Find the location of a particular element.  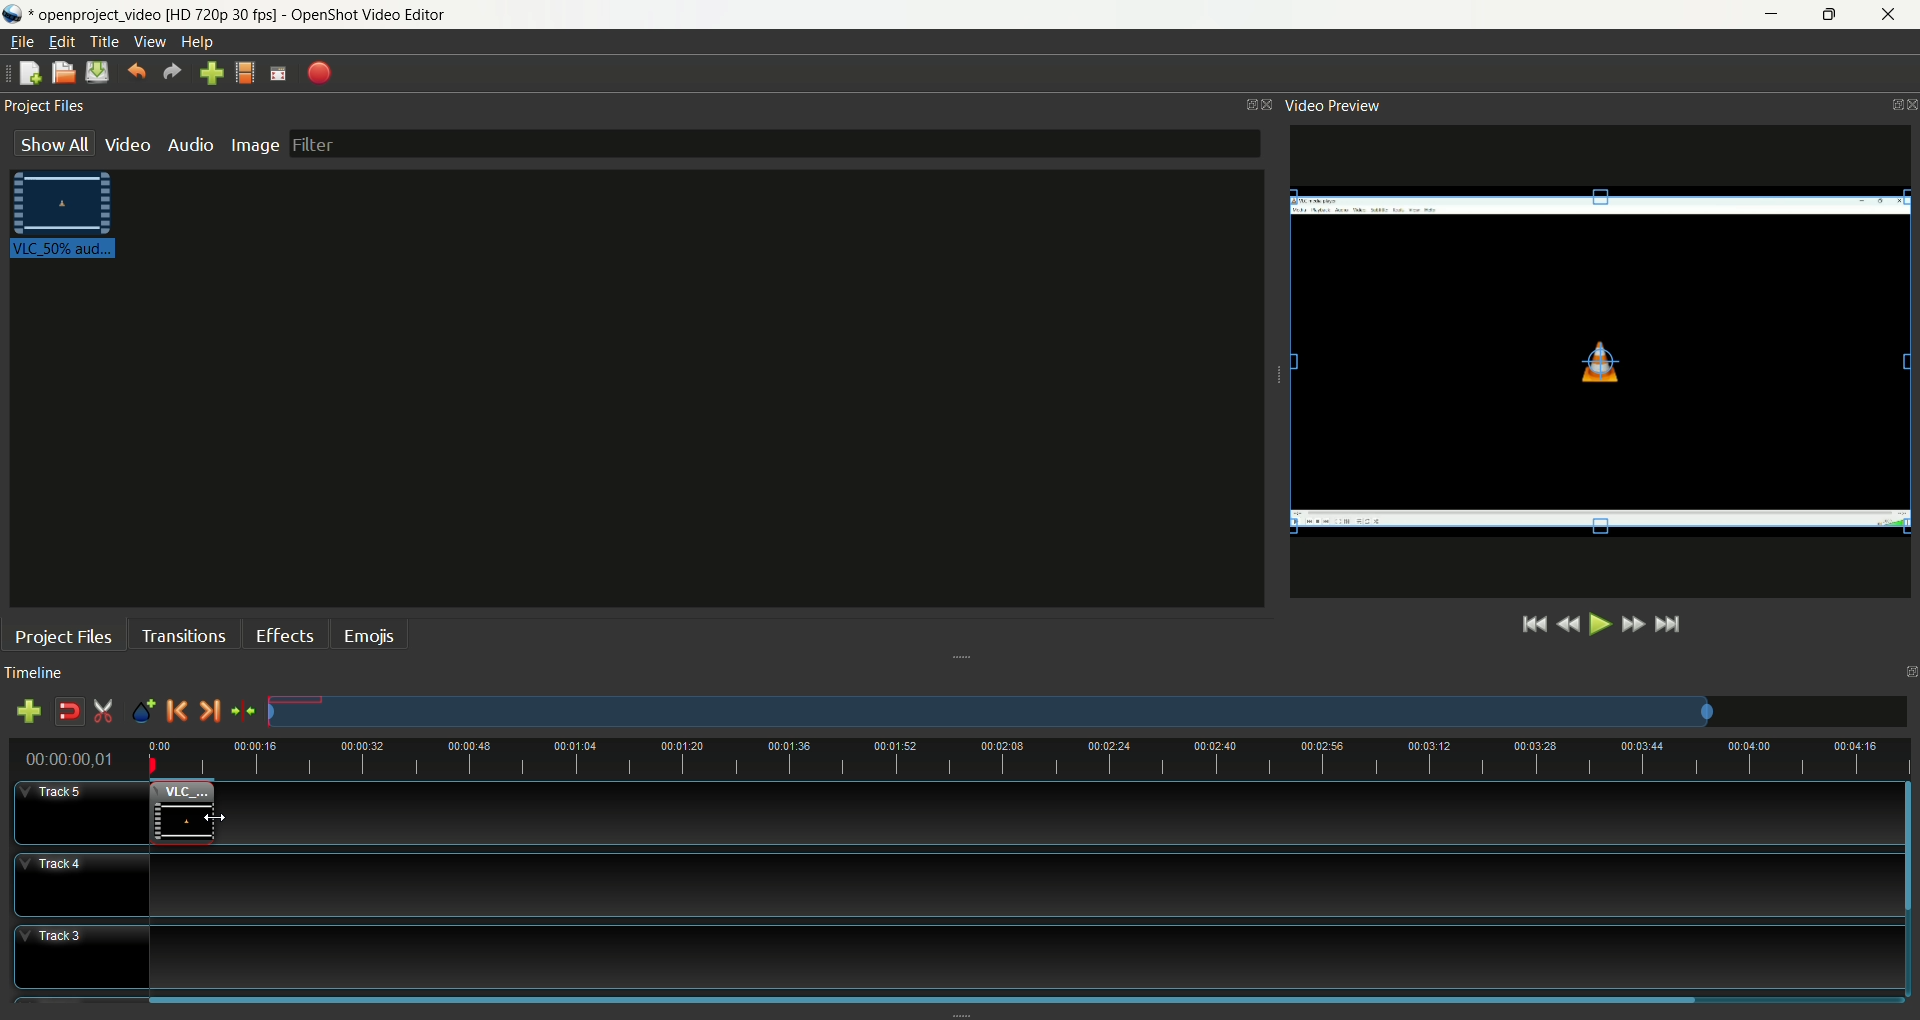

export video is located at coordinates (320, 72).